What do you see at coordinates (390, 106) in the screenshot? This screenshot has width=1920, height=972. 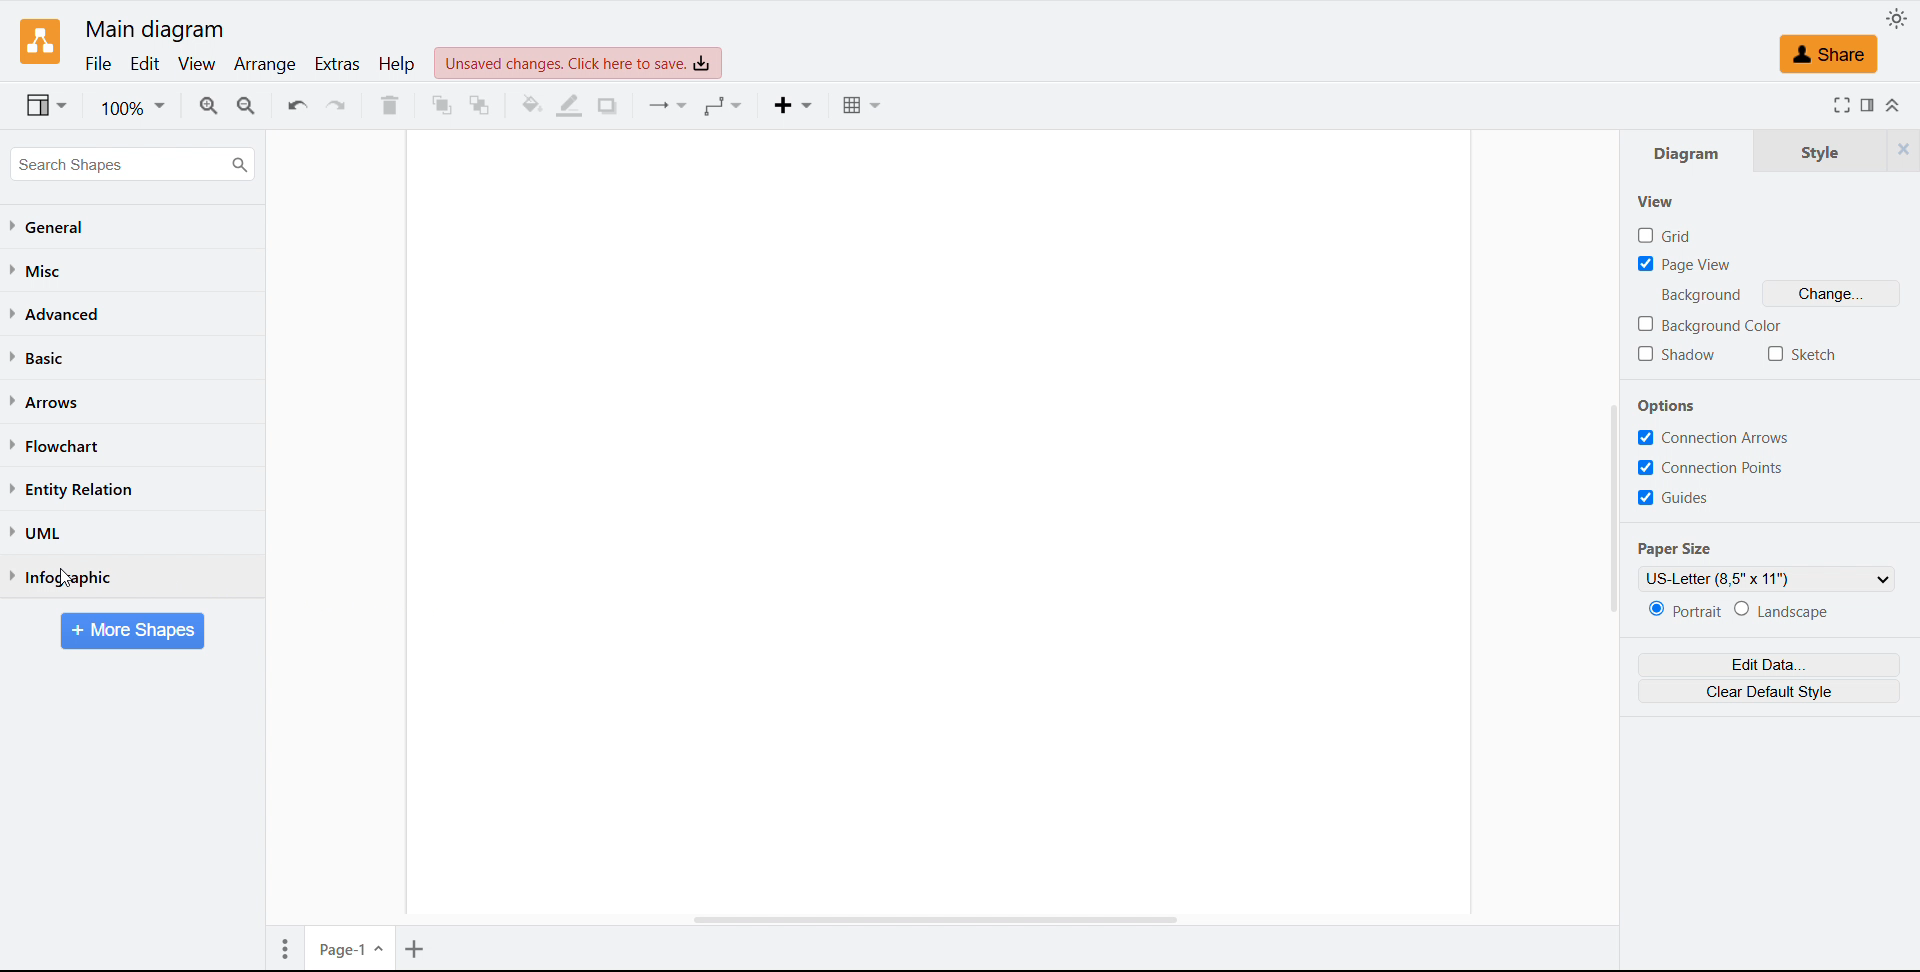 I see `Delete ` at bounding box center [390, 106].